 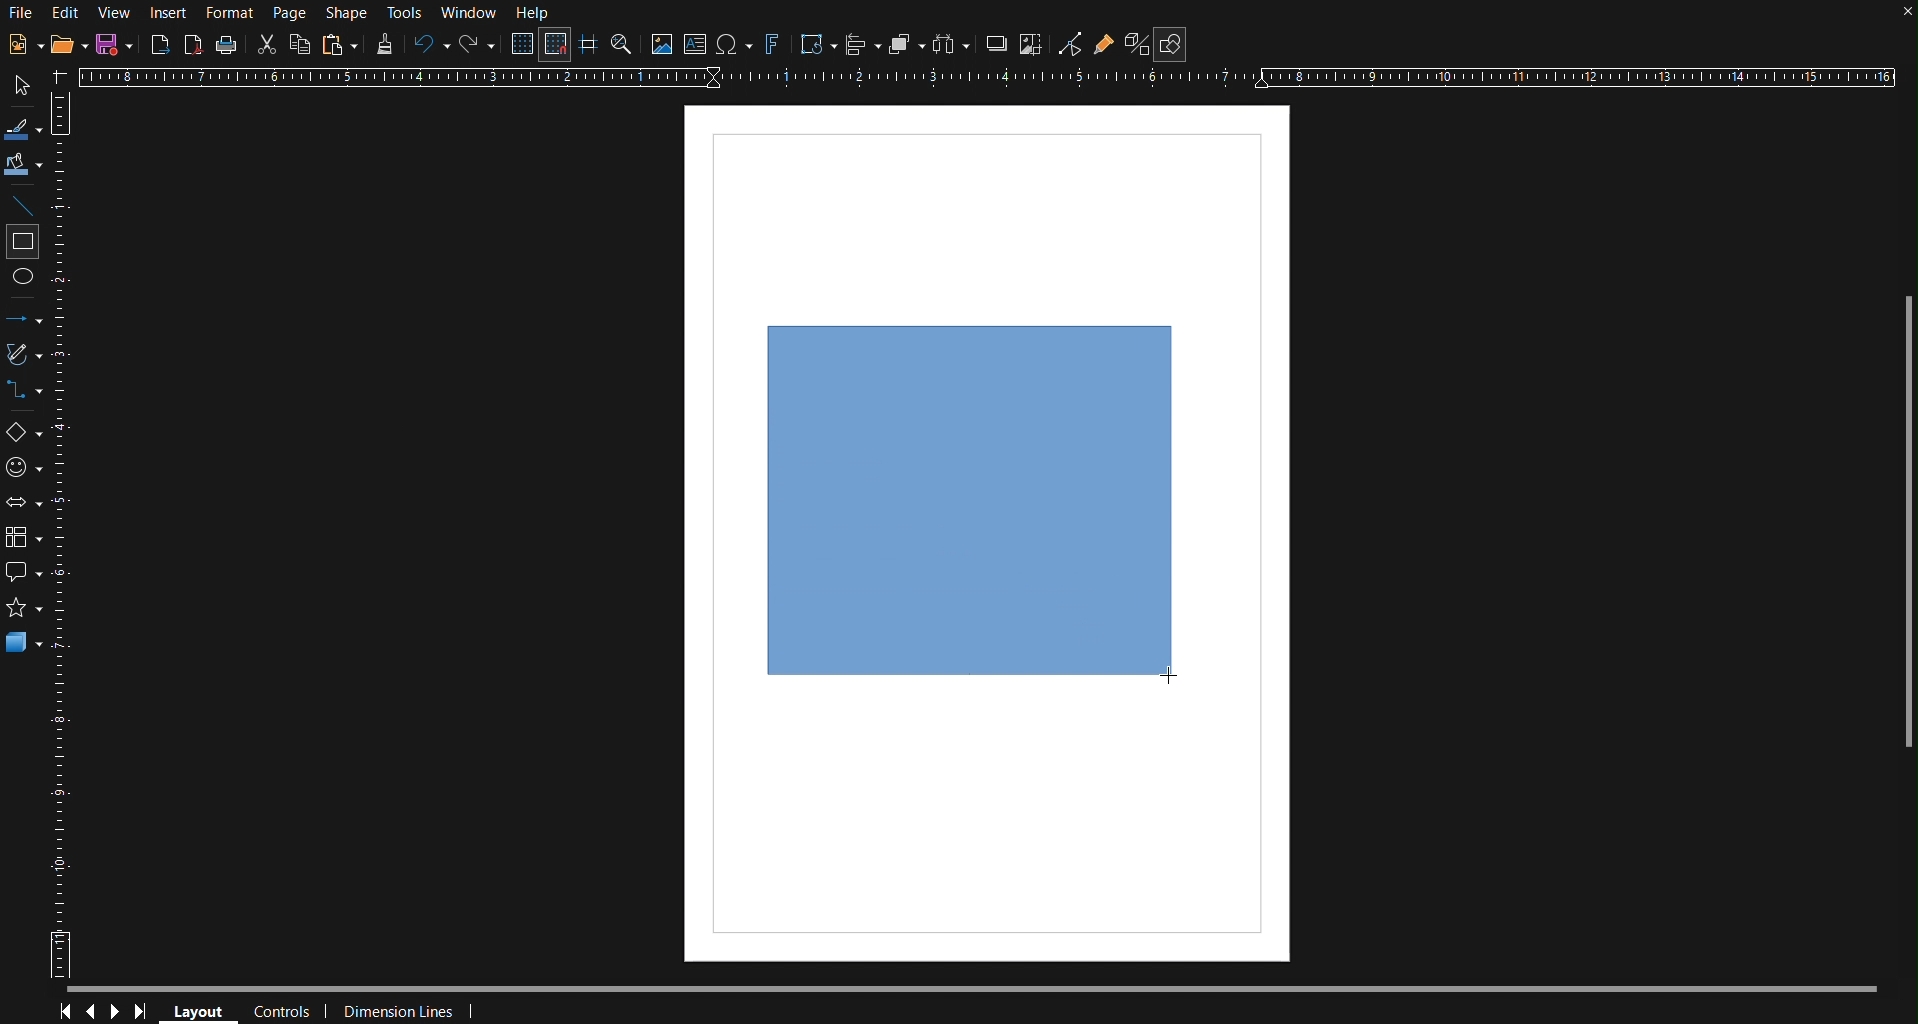 I want to click on Transformations, so click(x=816, y=45).